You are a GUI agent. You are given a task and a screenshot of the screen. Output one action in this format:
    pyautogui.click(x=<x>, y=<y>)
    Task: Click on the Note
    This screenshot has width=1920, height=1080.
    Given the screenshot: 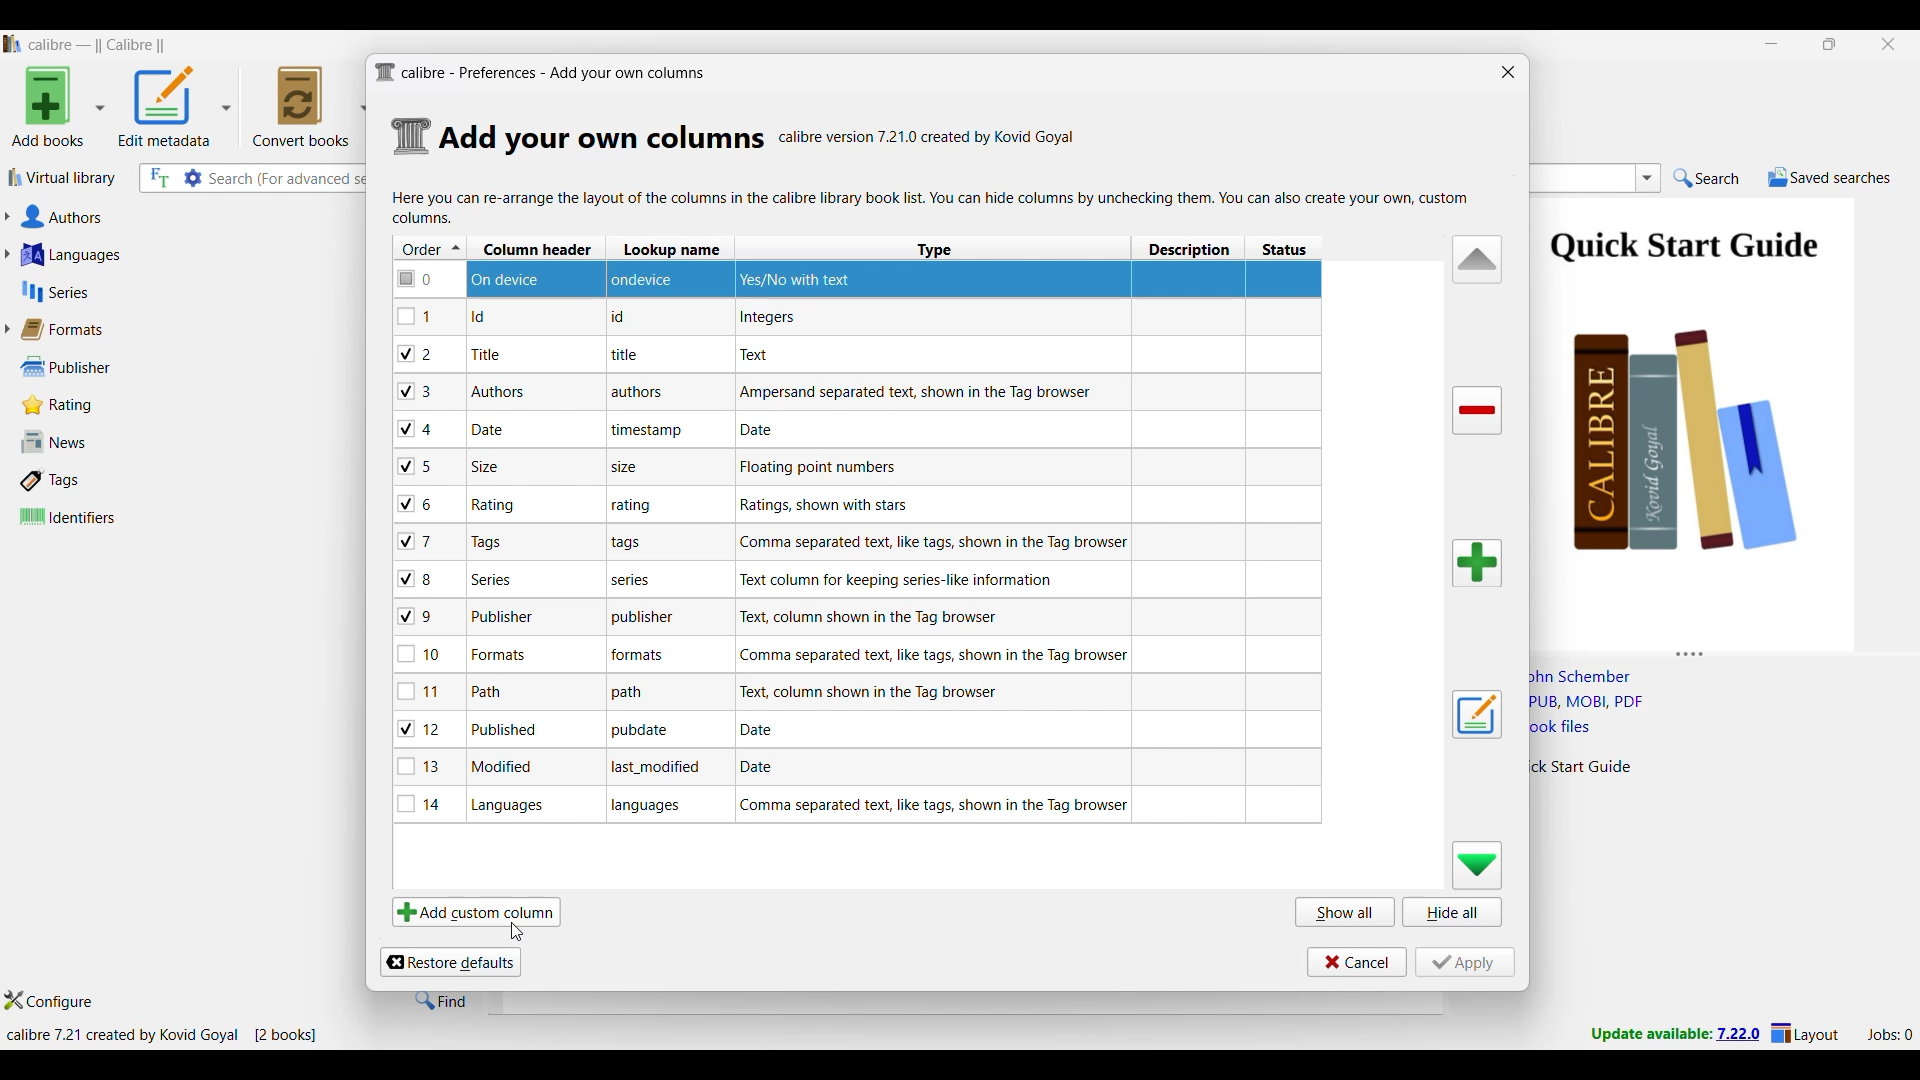 What is the action you would take?
    pyautogui.click(x=518, y=806)
    